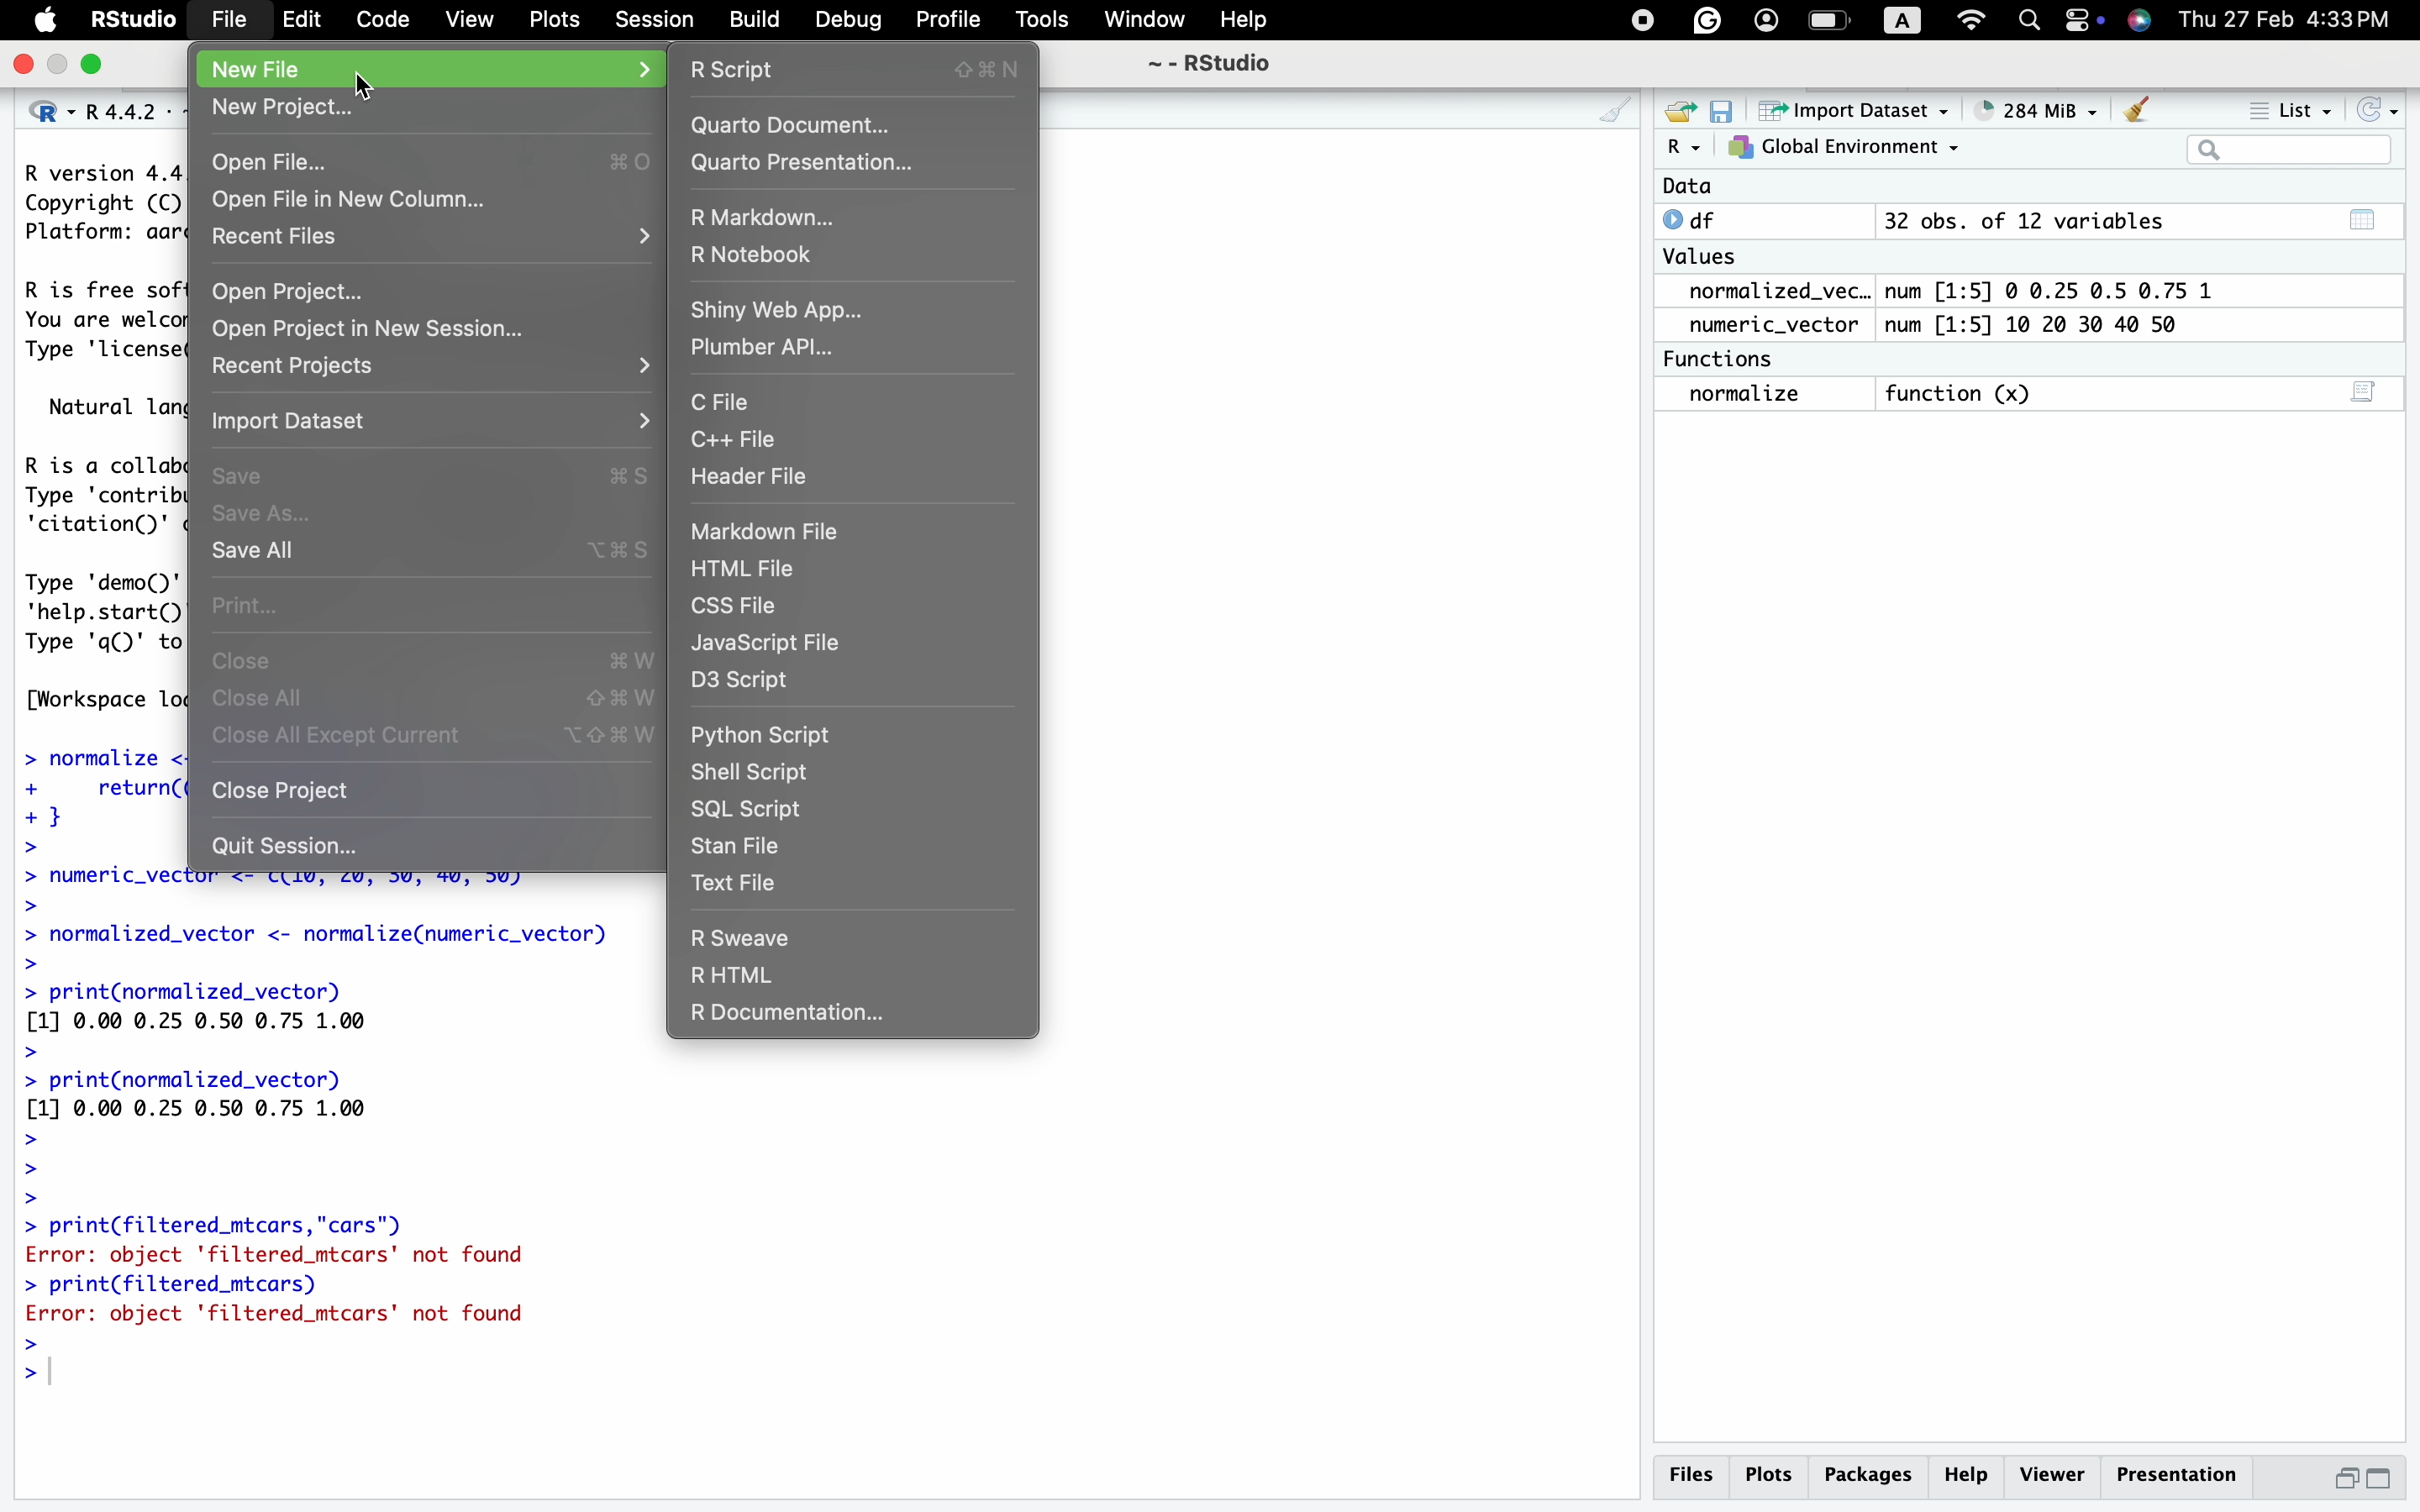 The height and width of the screenshot is (1512, 2420). I want to click on Markdown File, so click(776, 533).